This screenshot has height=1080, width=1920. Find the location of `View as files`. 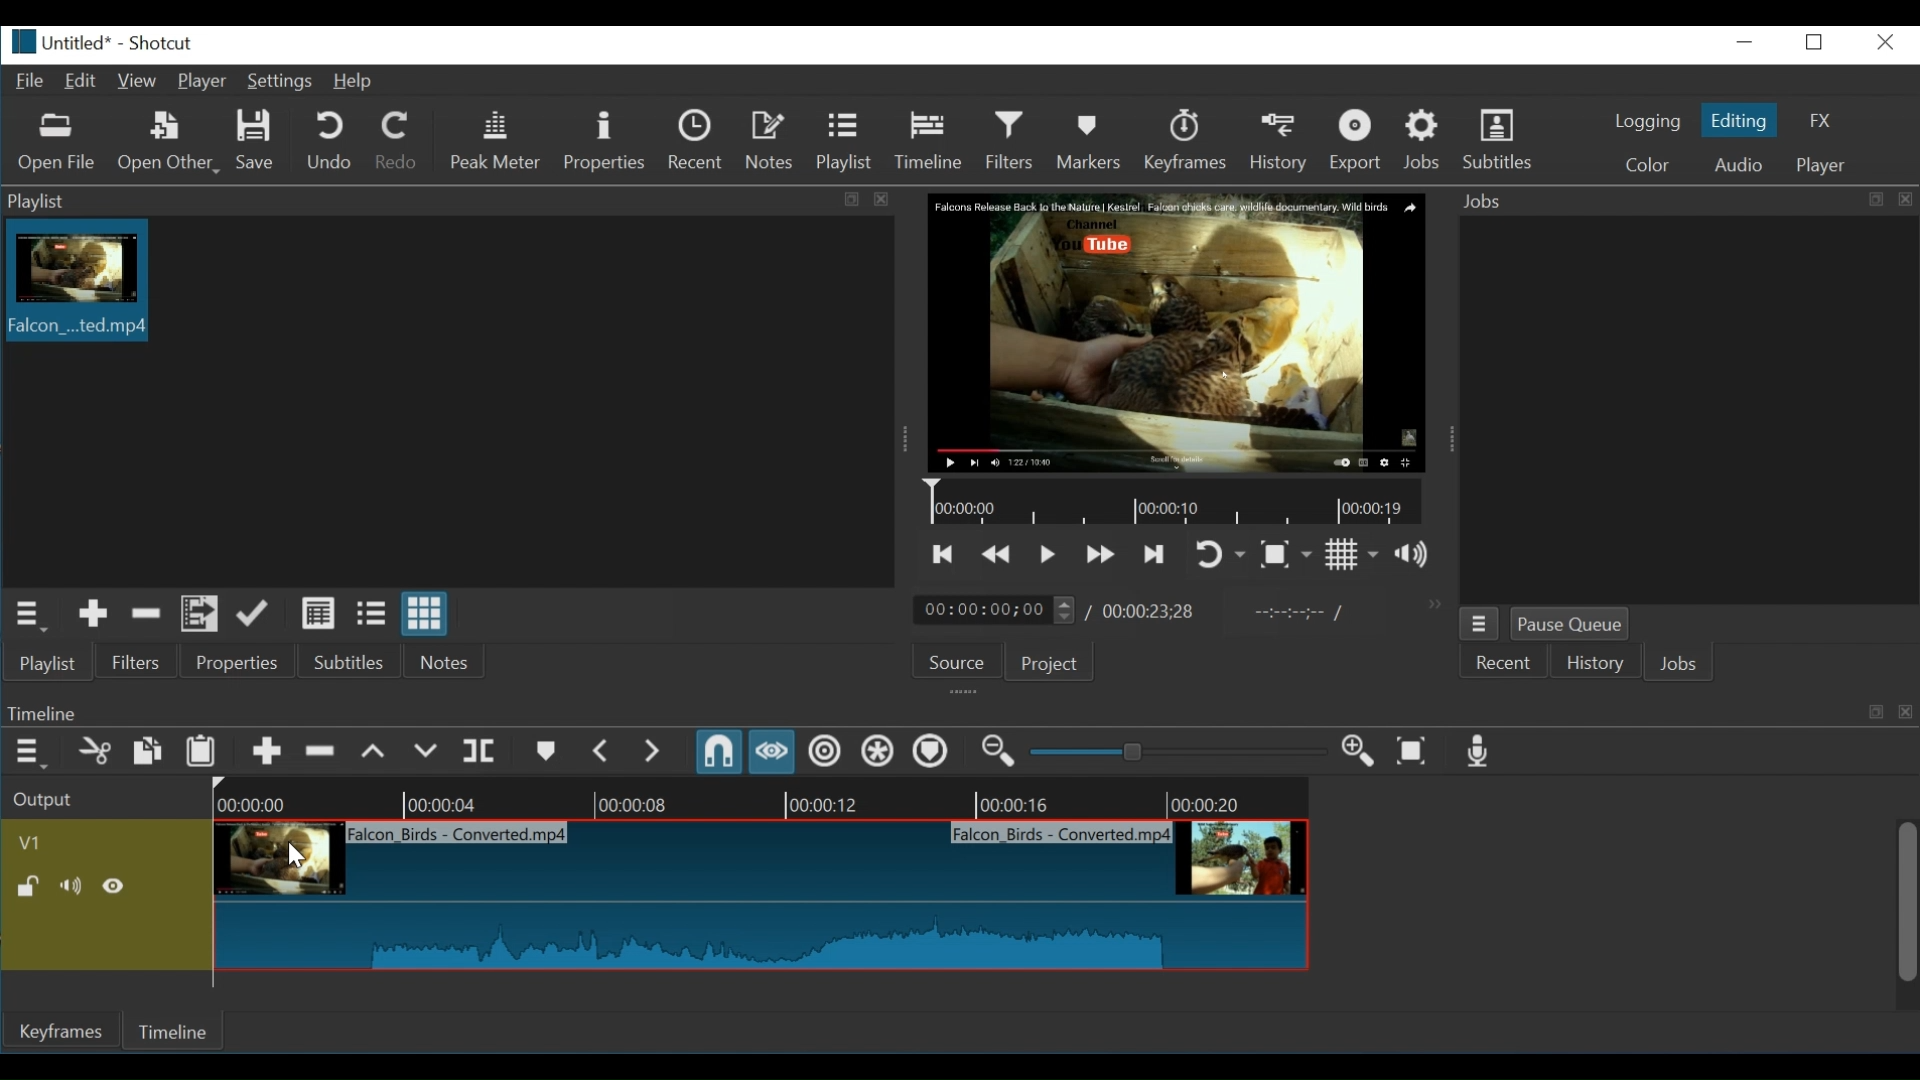

View as files is located at coordinates (370, 615).